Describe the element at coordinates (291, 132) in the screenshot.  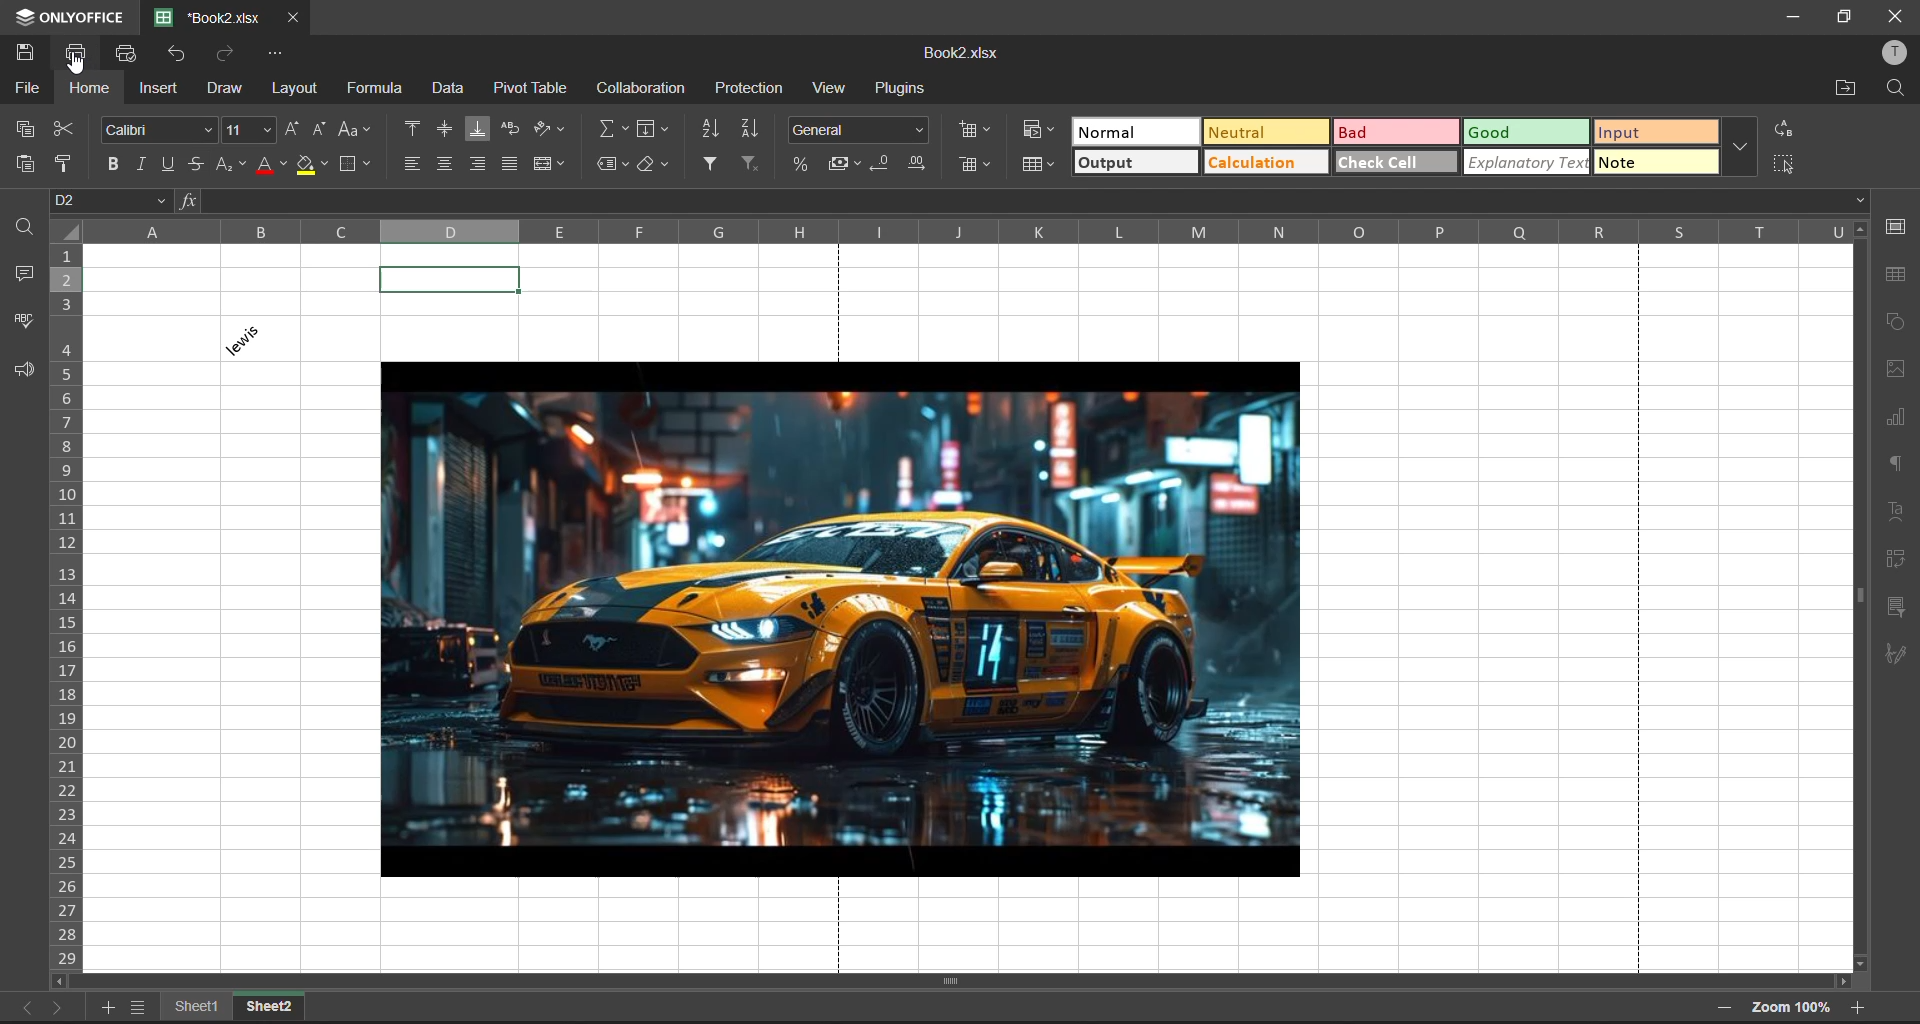
I see `increment size` at that location.